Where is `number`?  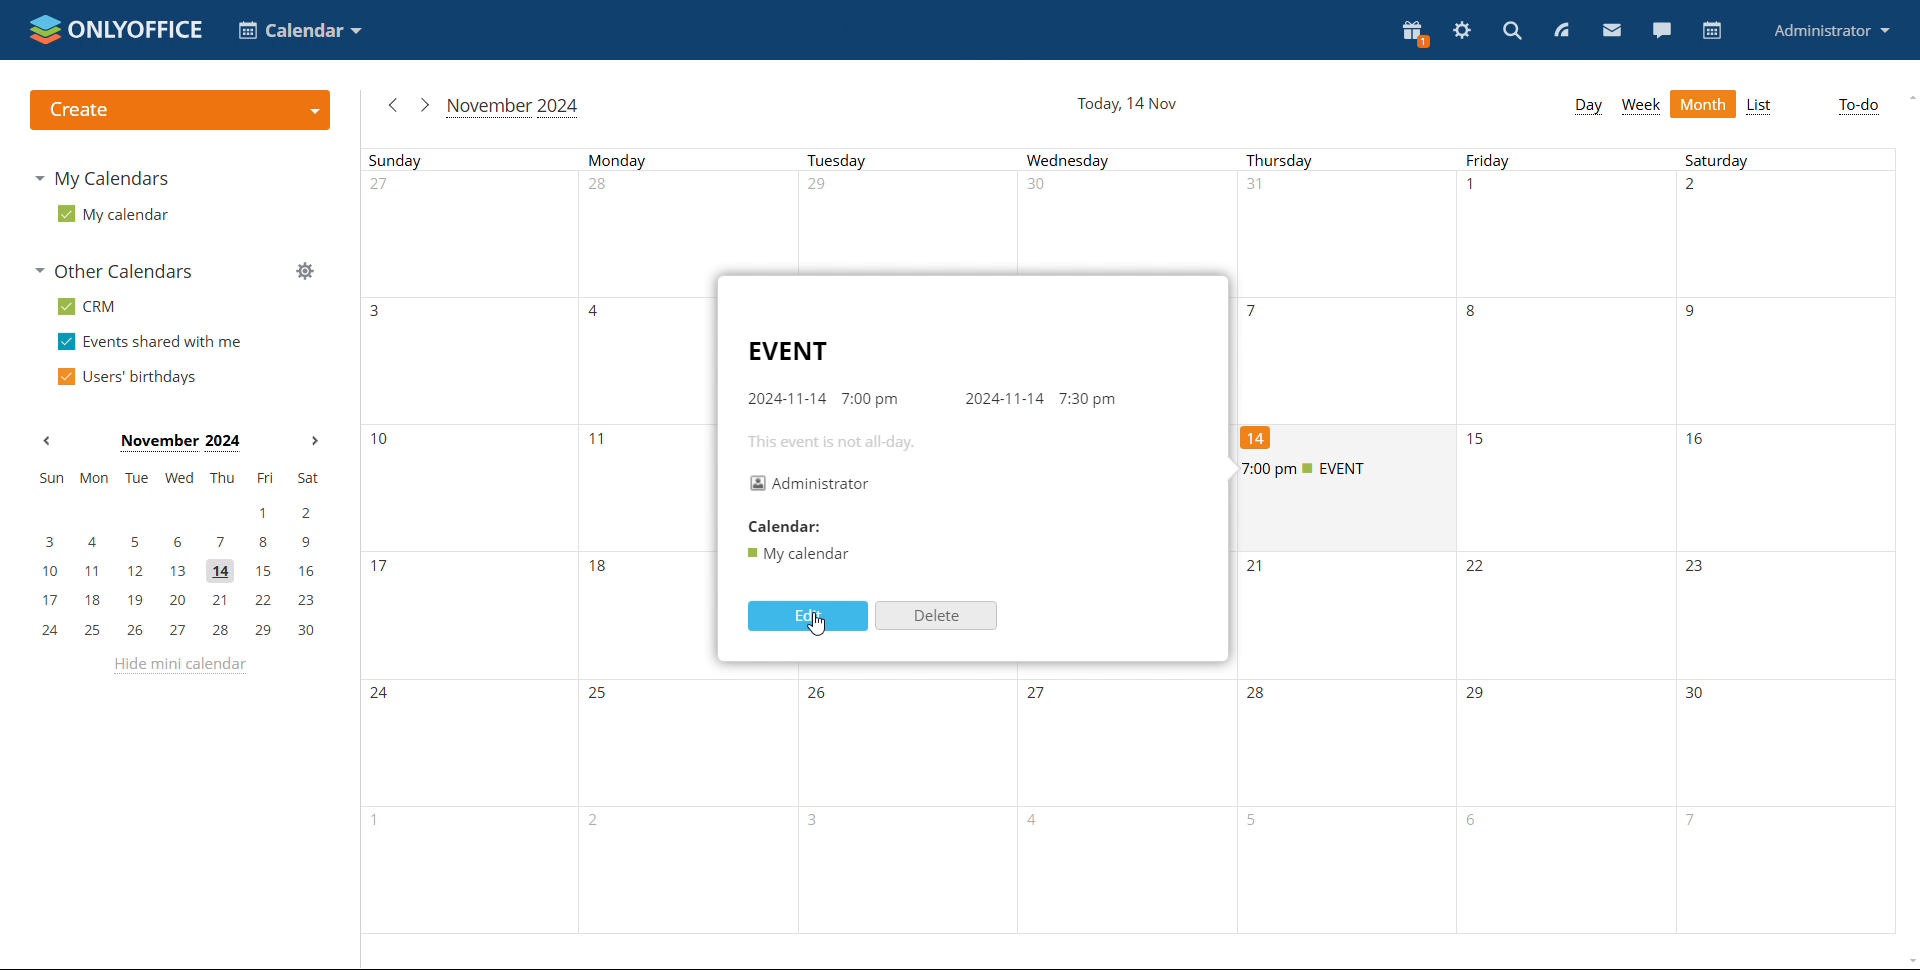
number is located at coordinates (378, 310).